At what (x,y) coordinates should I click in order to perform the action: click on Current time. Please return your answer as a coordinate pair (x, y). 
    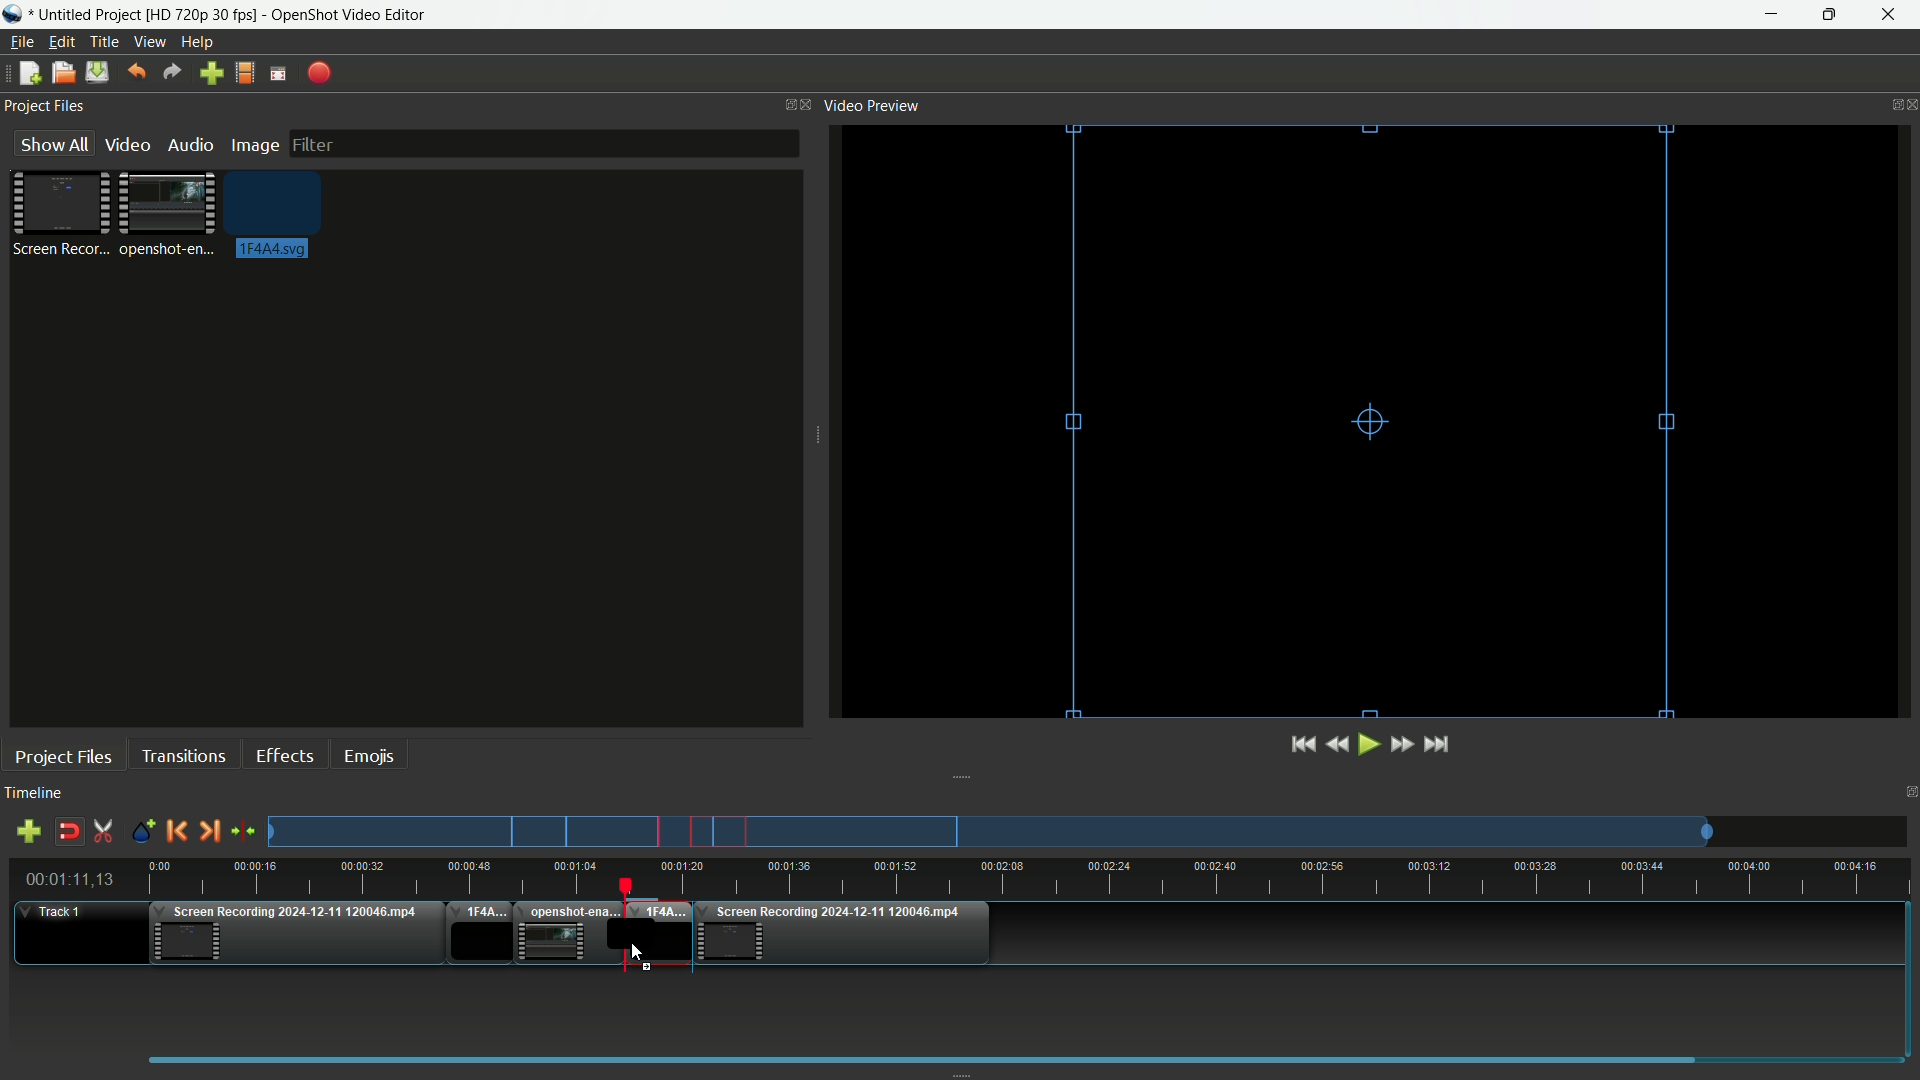
    Looking at the image, I should click on (75, 880).